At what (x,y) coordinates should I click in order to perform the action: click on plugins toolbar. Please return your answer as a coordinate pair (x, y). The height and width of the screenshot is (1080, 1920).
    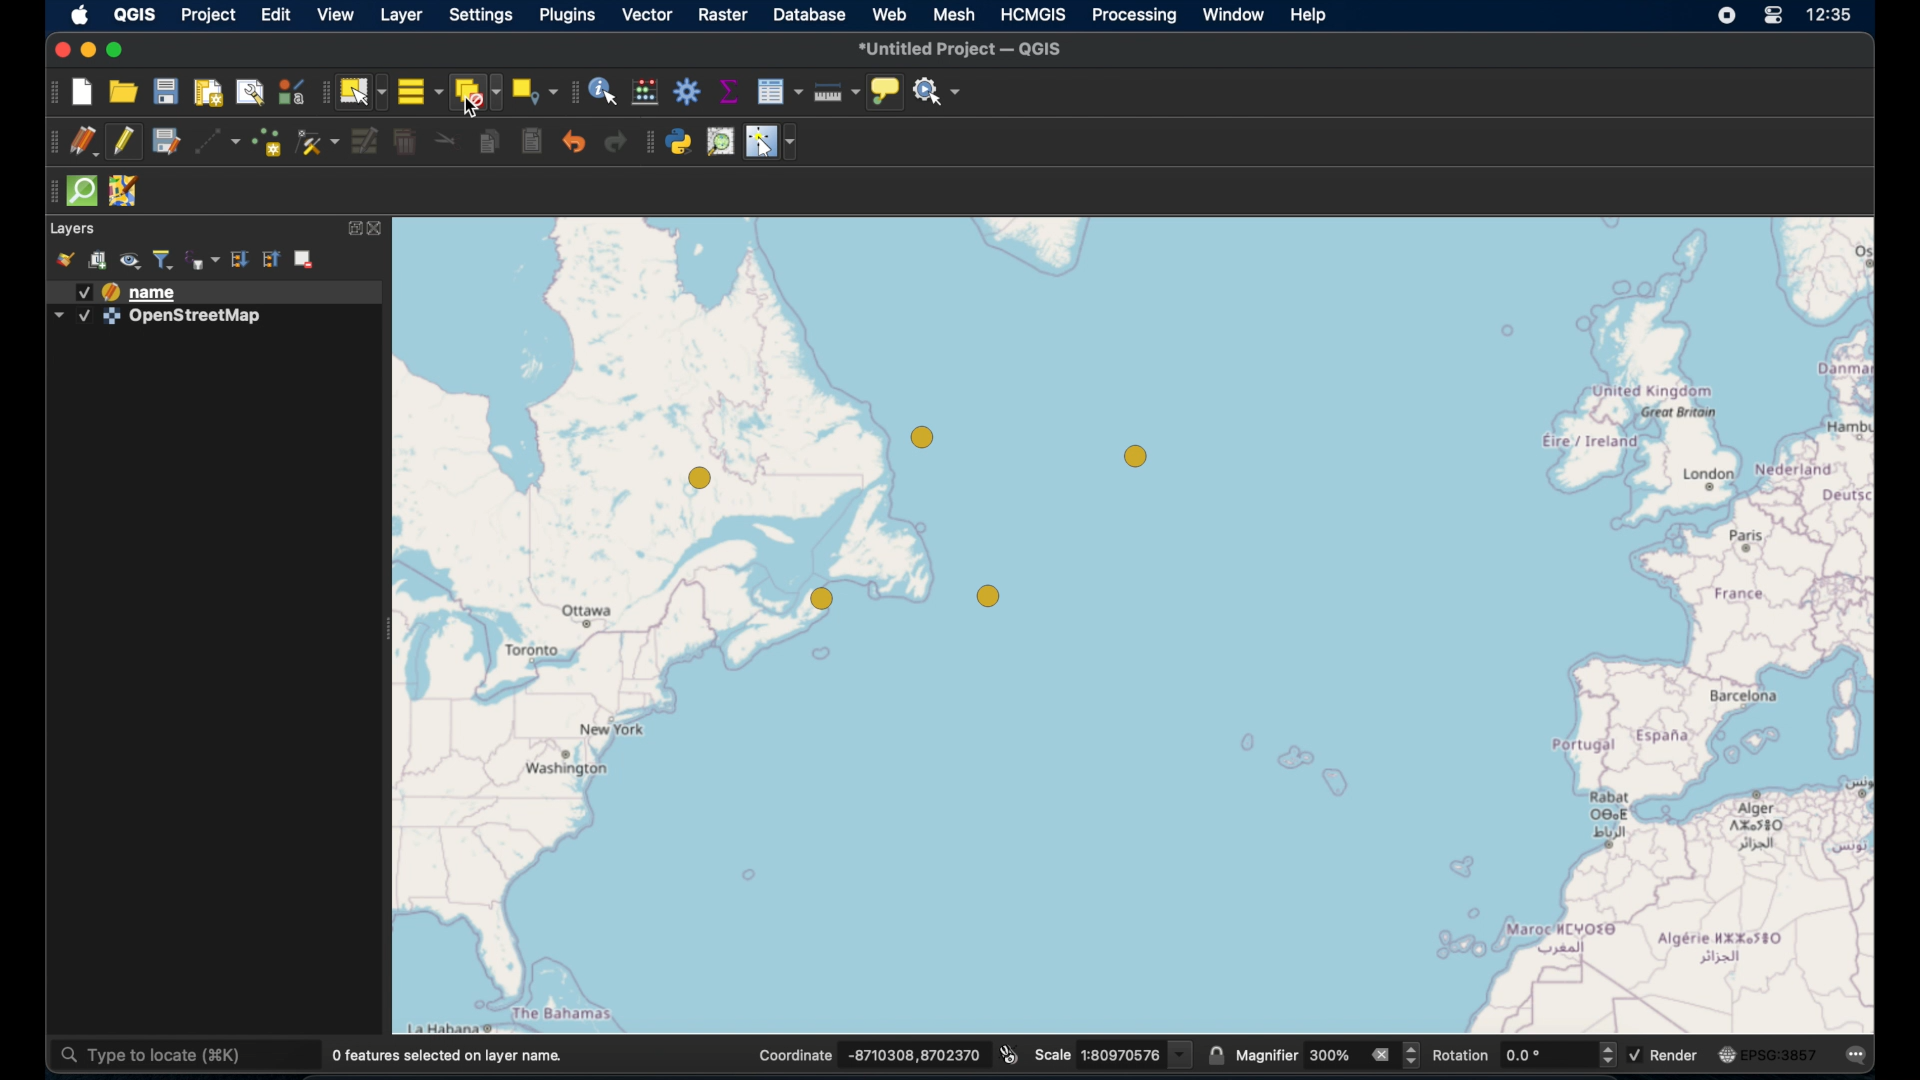
    Looking at the image, I should click on (650, 144).